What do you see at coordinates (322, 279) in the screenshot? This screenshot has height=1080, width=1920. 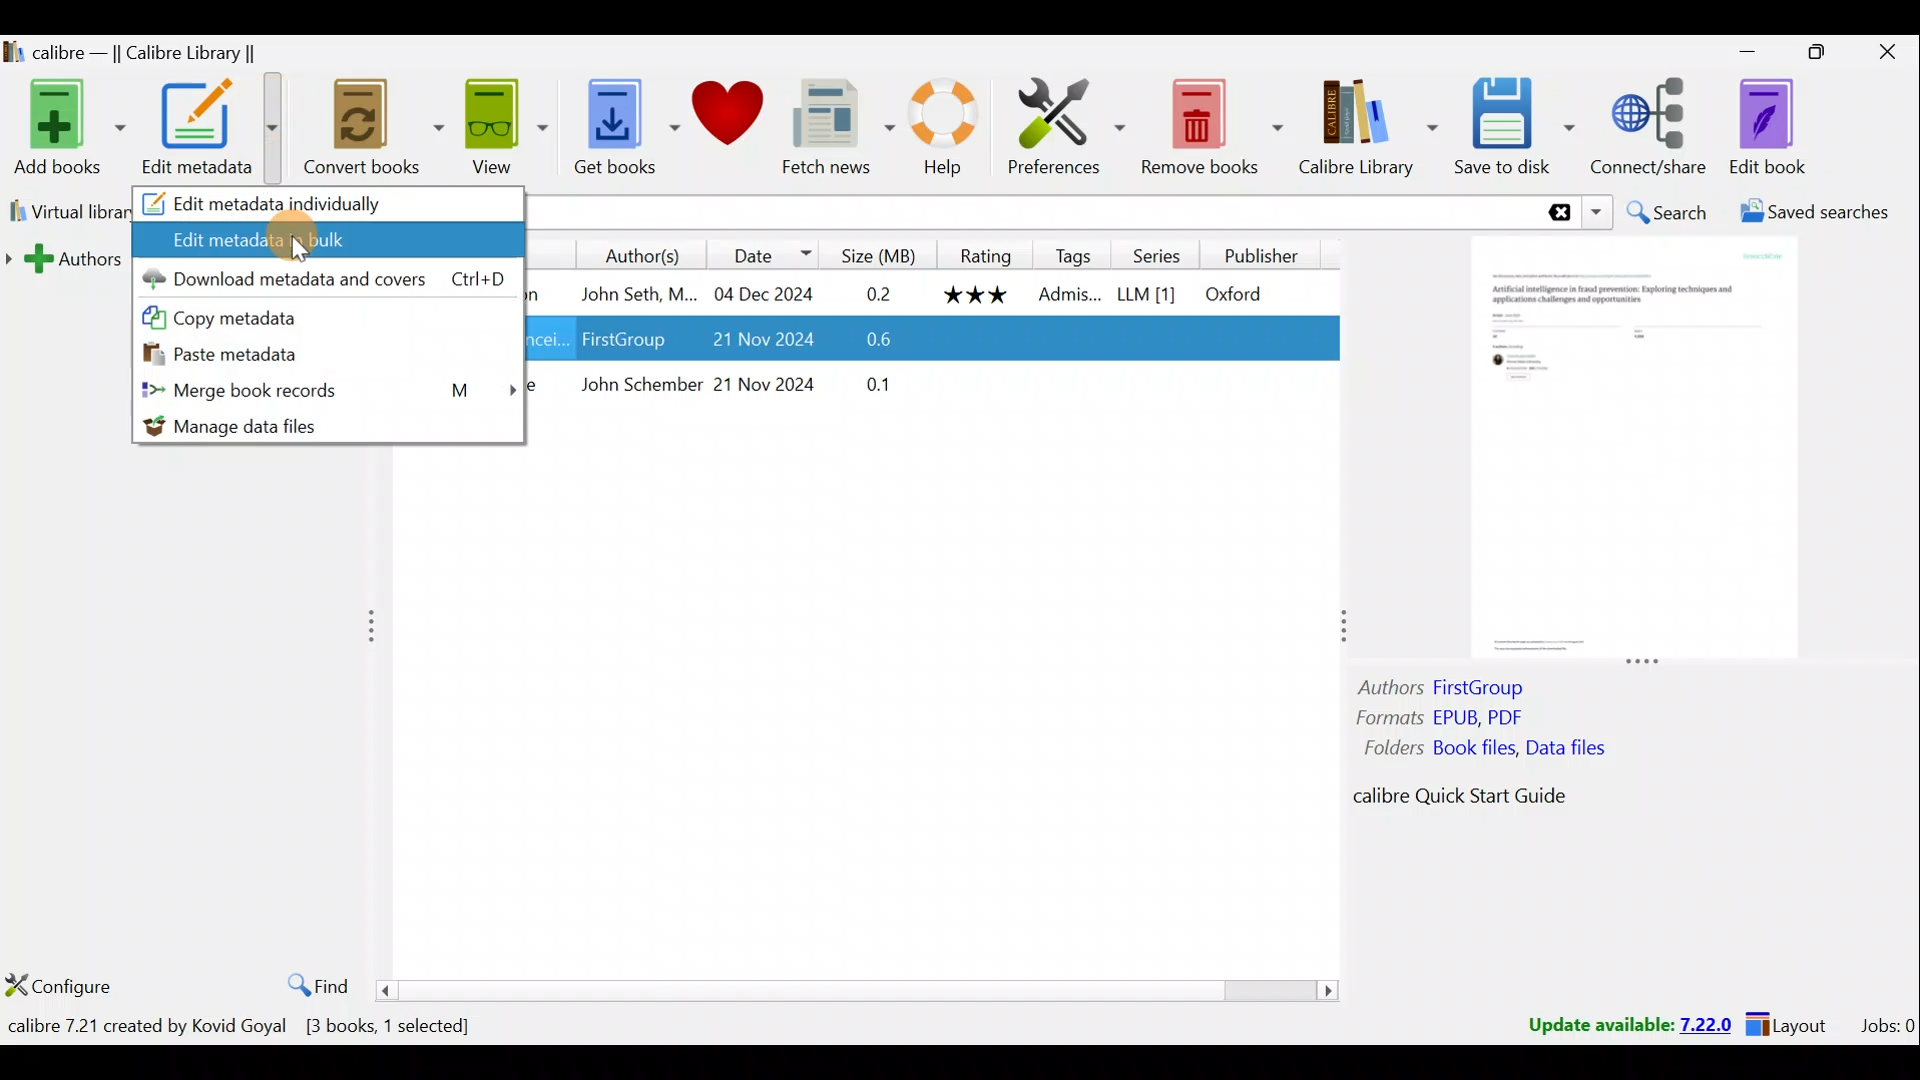 I see `Download metadata and covers` at bounding box center [322, 279].